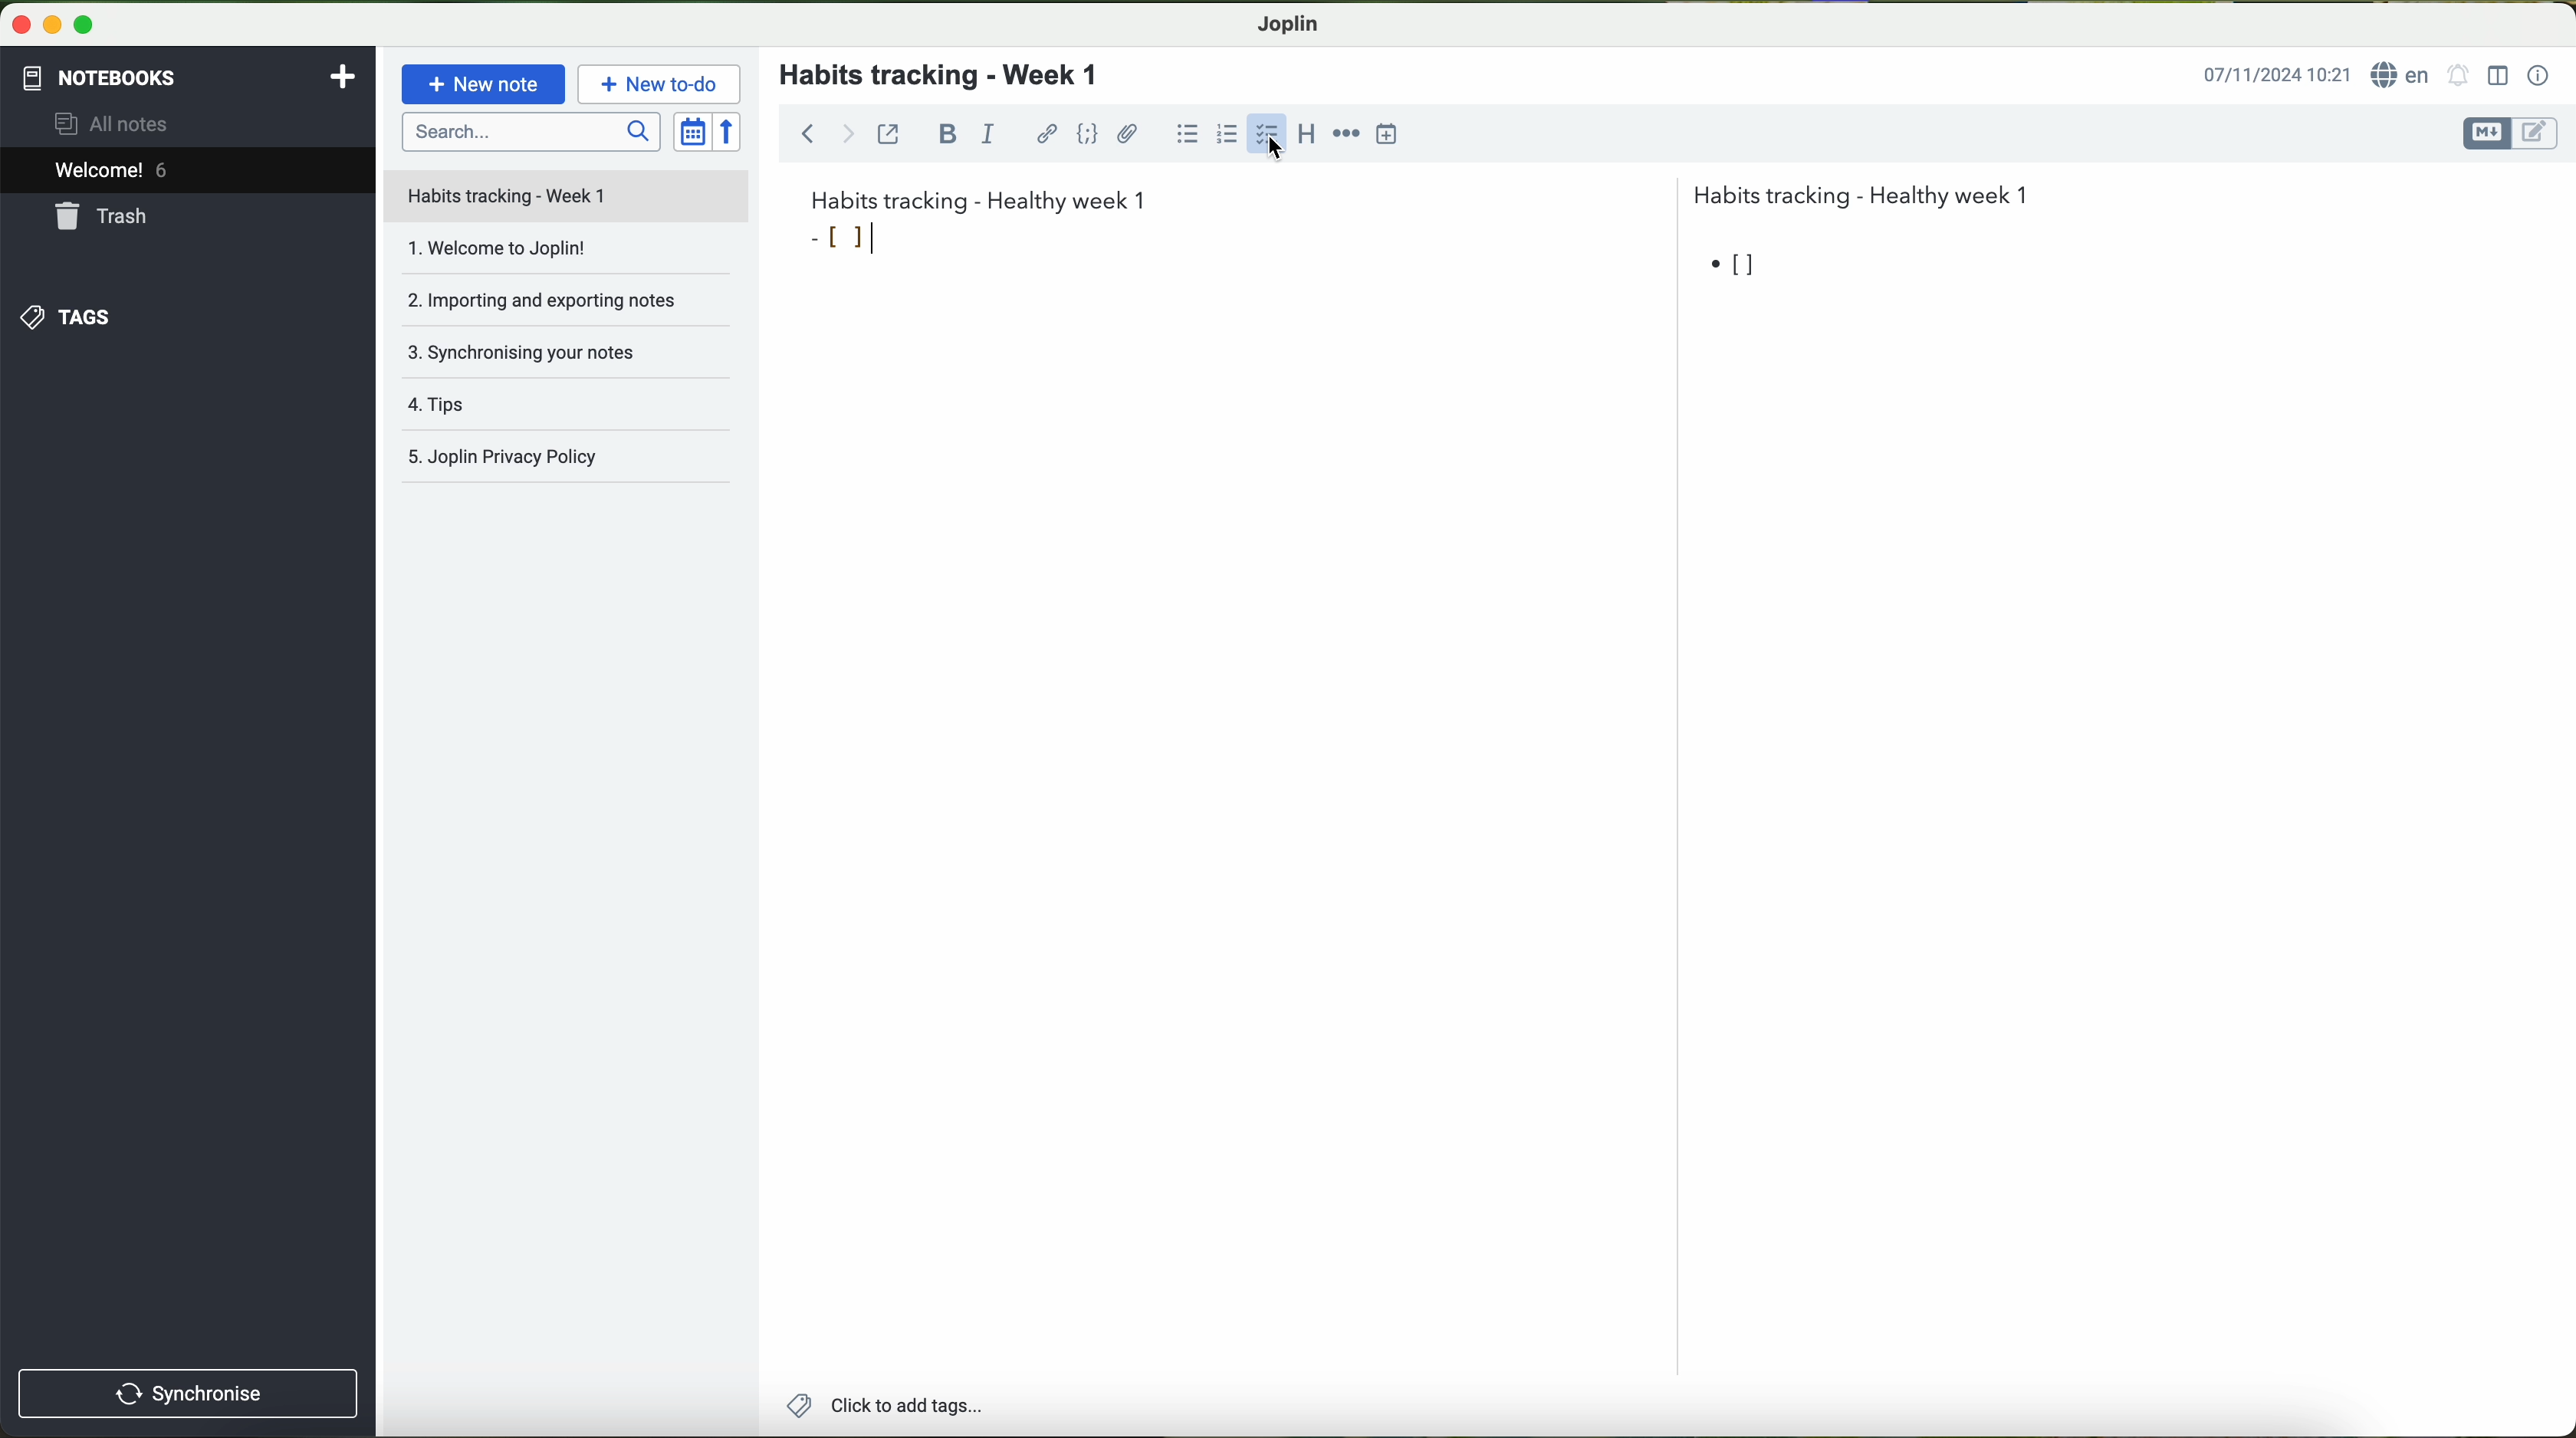 Image resolution: width=2576 pixels, height=1438 pixels. Describe the element at coordinates (484, 84) in the screenshot. I see `new note button` at that location.